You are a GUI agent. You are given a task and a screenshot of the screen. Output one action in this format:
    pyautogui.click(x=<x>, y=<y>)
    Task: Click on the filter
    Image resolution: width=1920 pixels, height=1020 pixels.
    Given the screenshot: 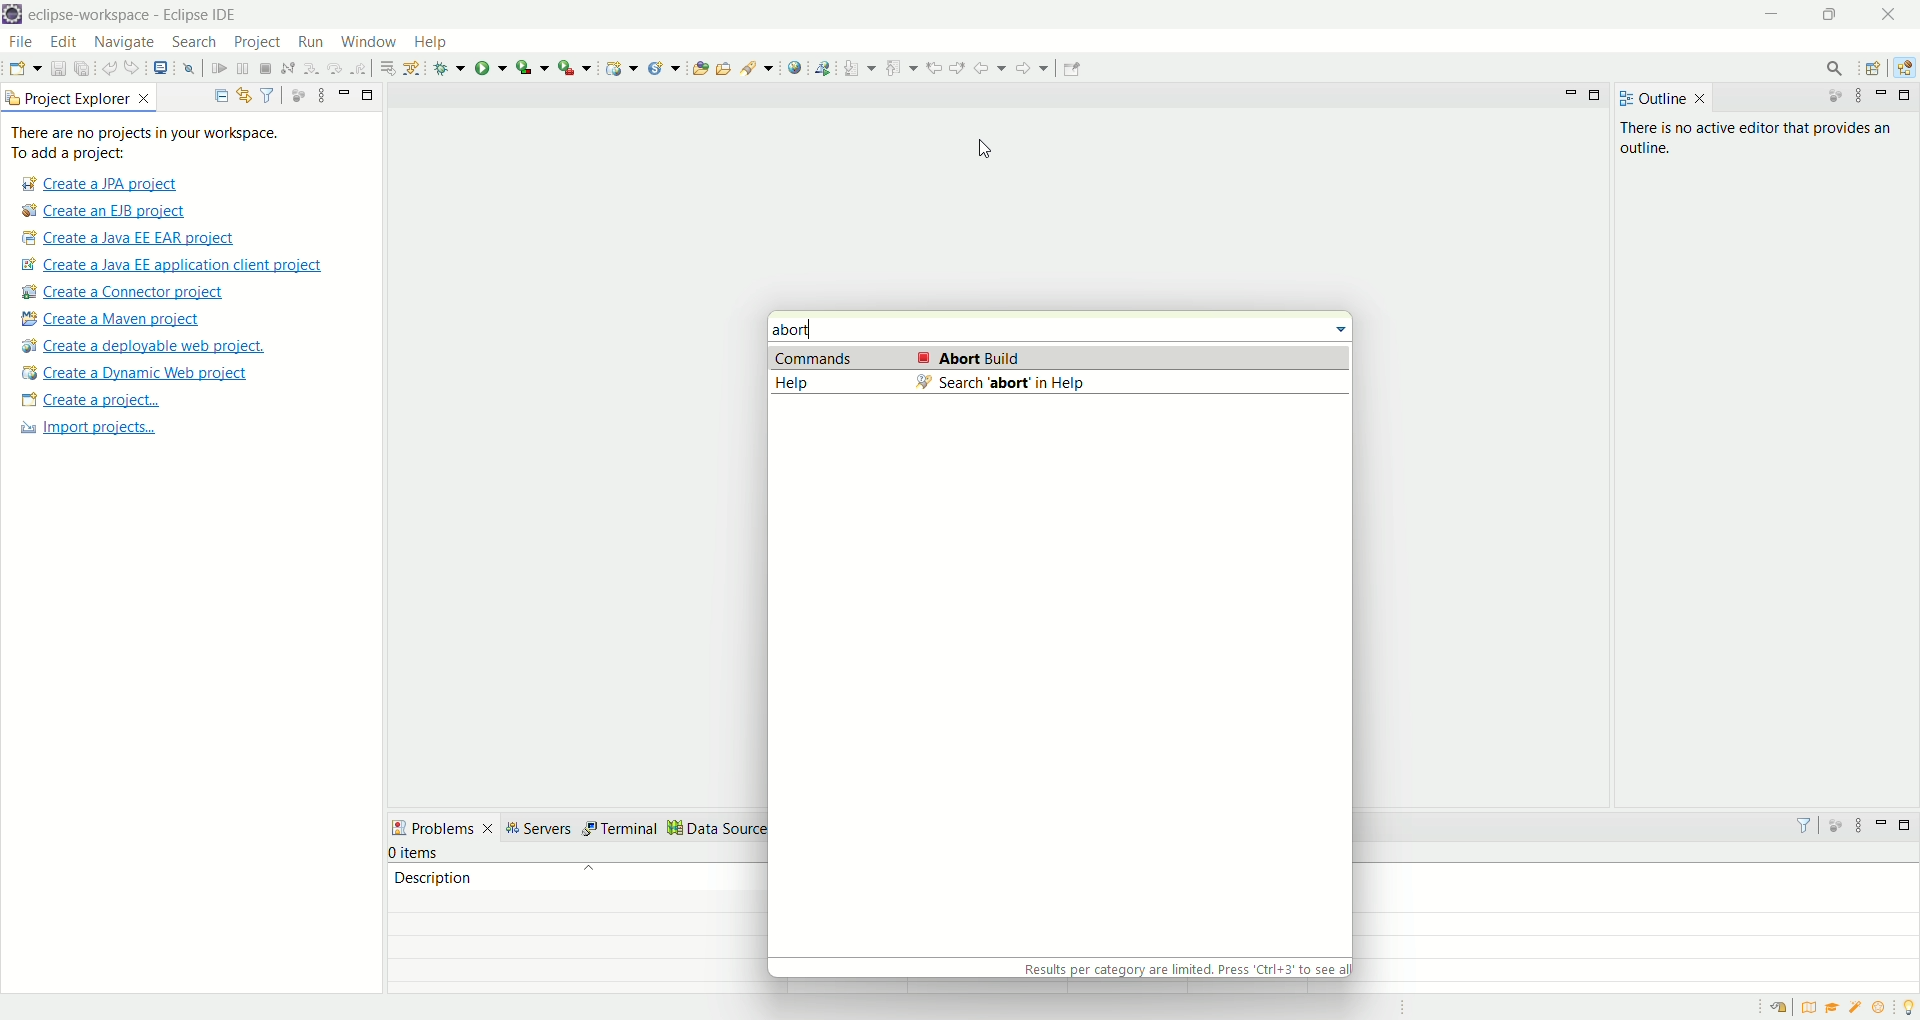 What is the action you would take?
    pyautogui.click(x=265, y=93)
    